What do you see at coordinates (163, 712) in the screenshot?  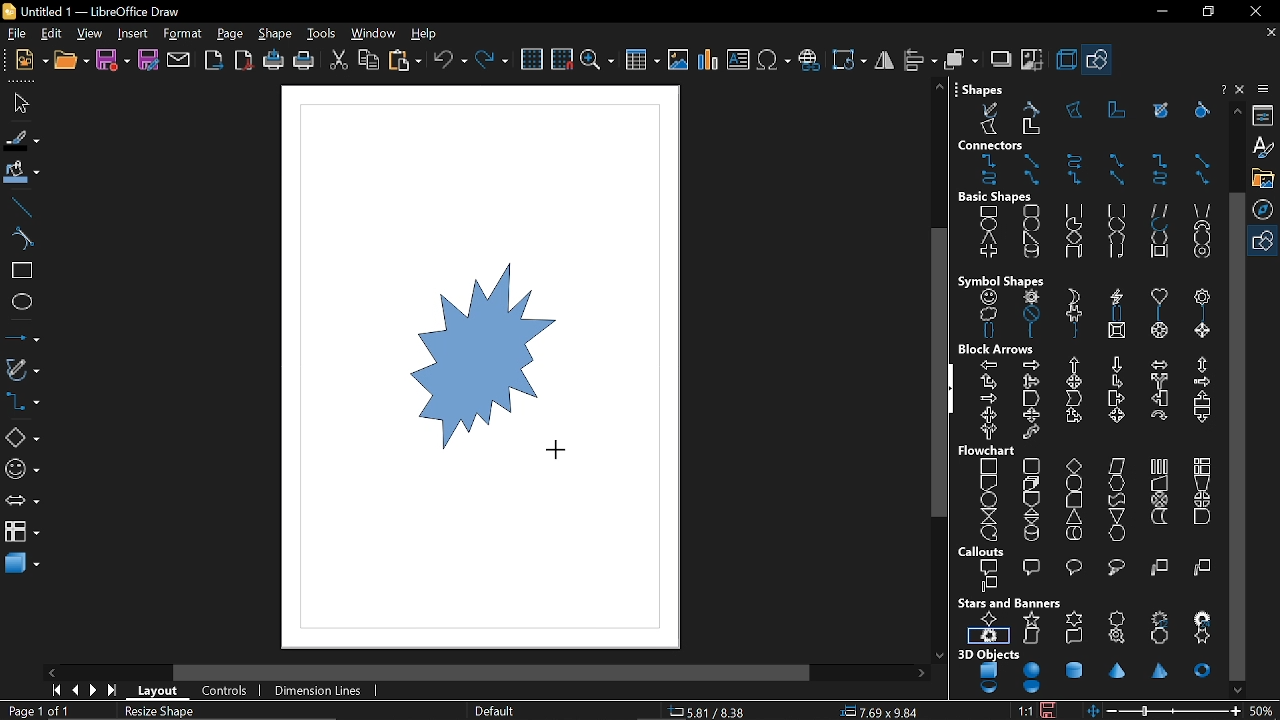 I see `Resize shape` at bounding box center [163, 712].